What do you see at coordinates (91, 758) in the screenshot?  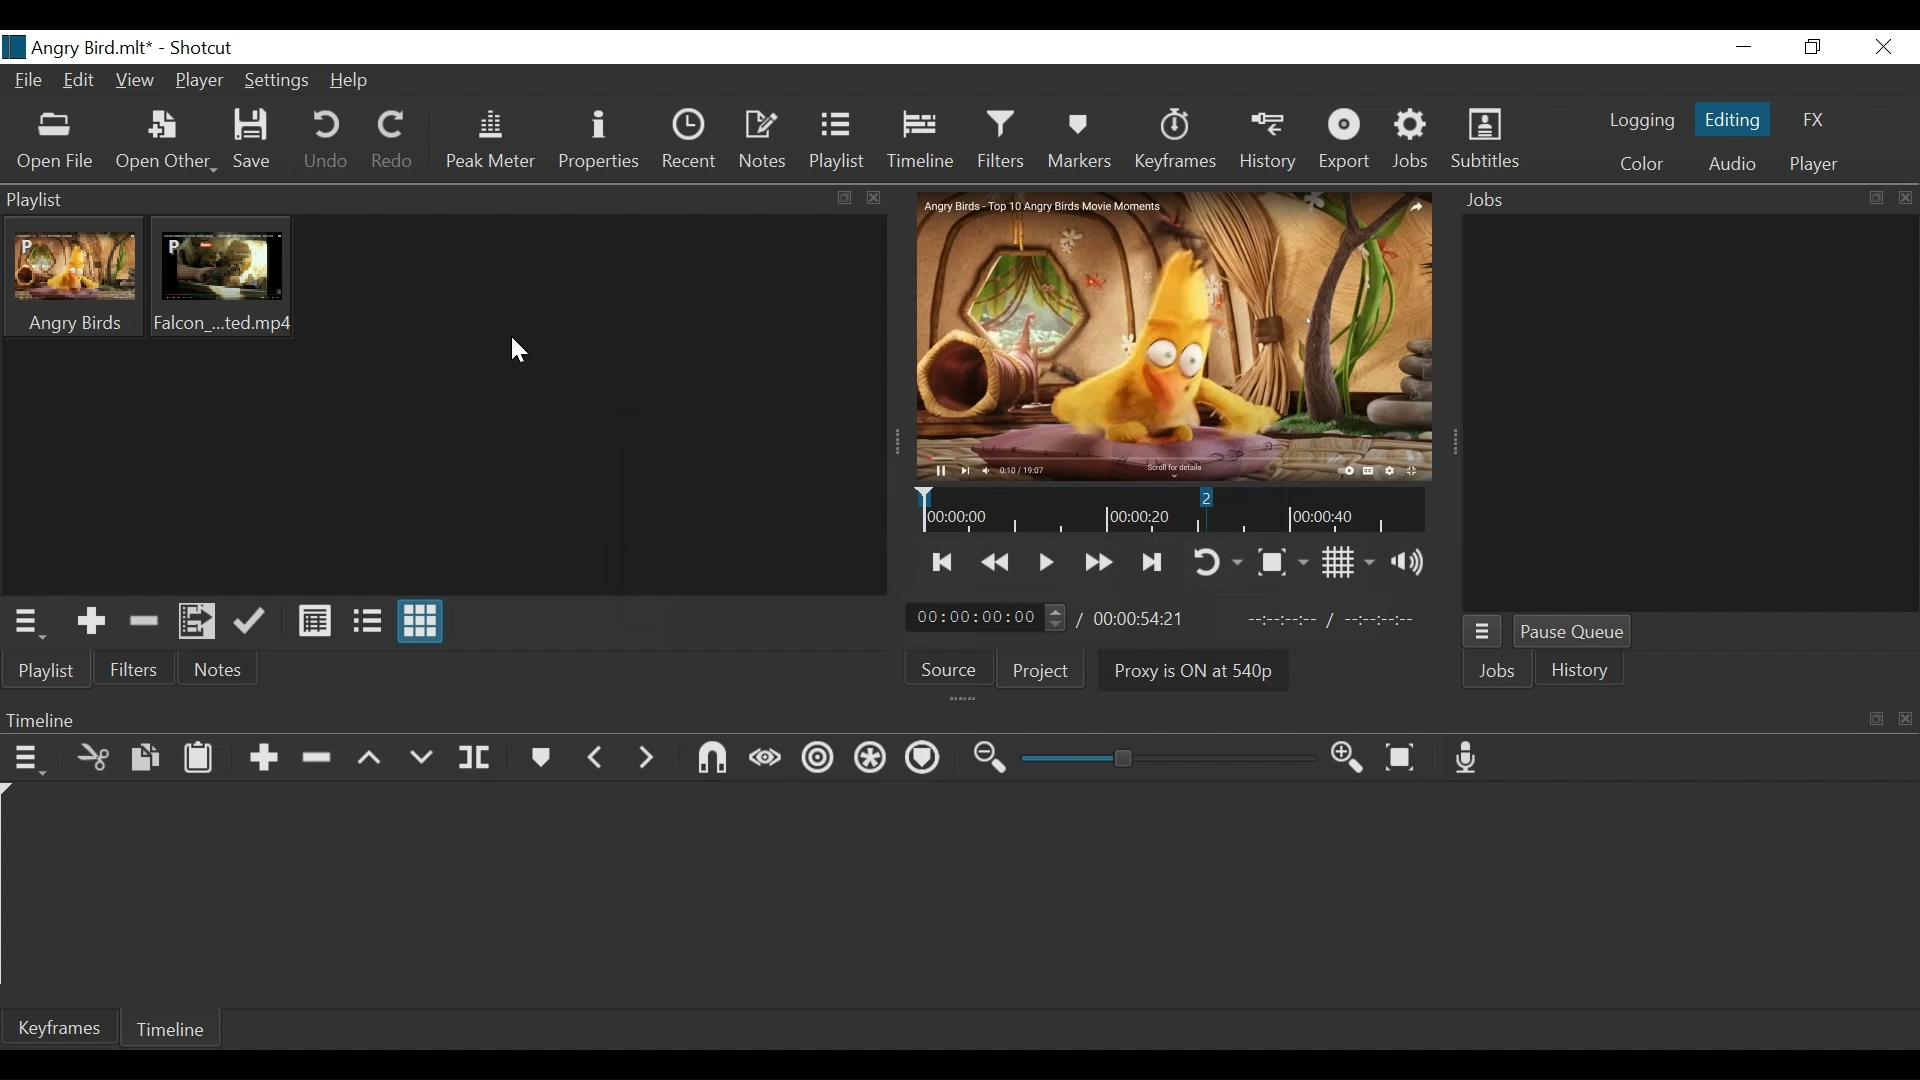 I see `Cut` at bounding box center [91, 758].